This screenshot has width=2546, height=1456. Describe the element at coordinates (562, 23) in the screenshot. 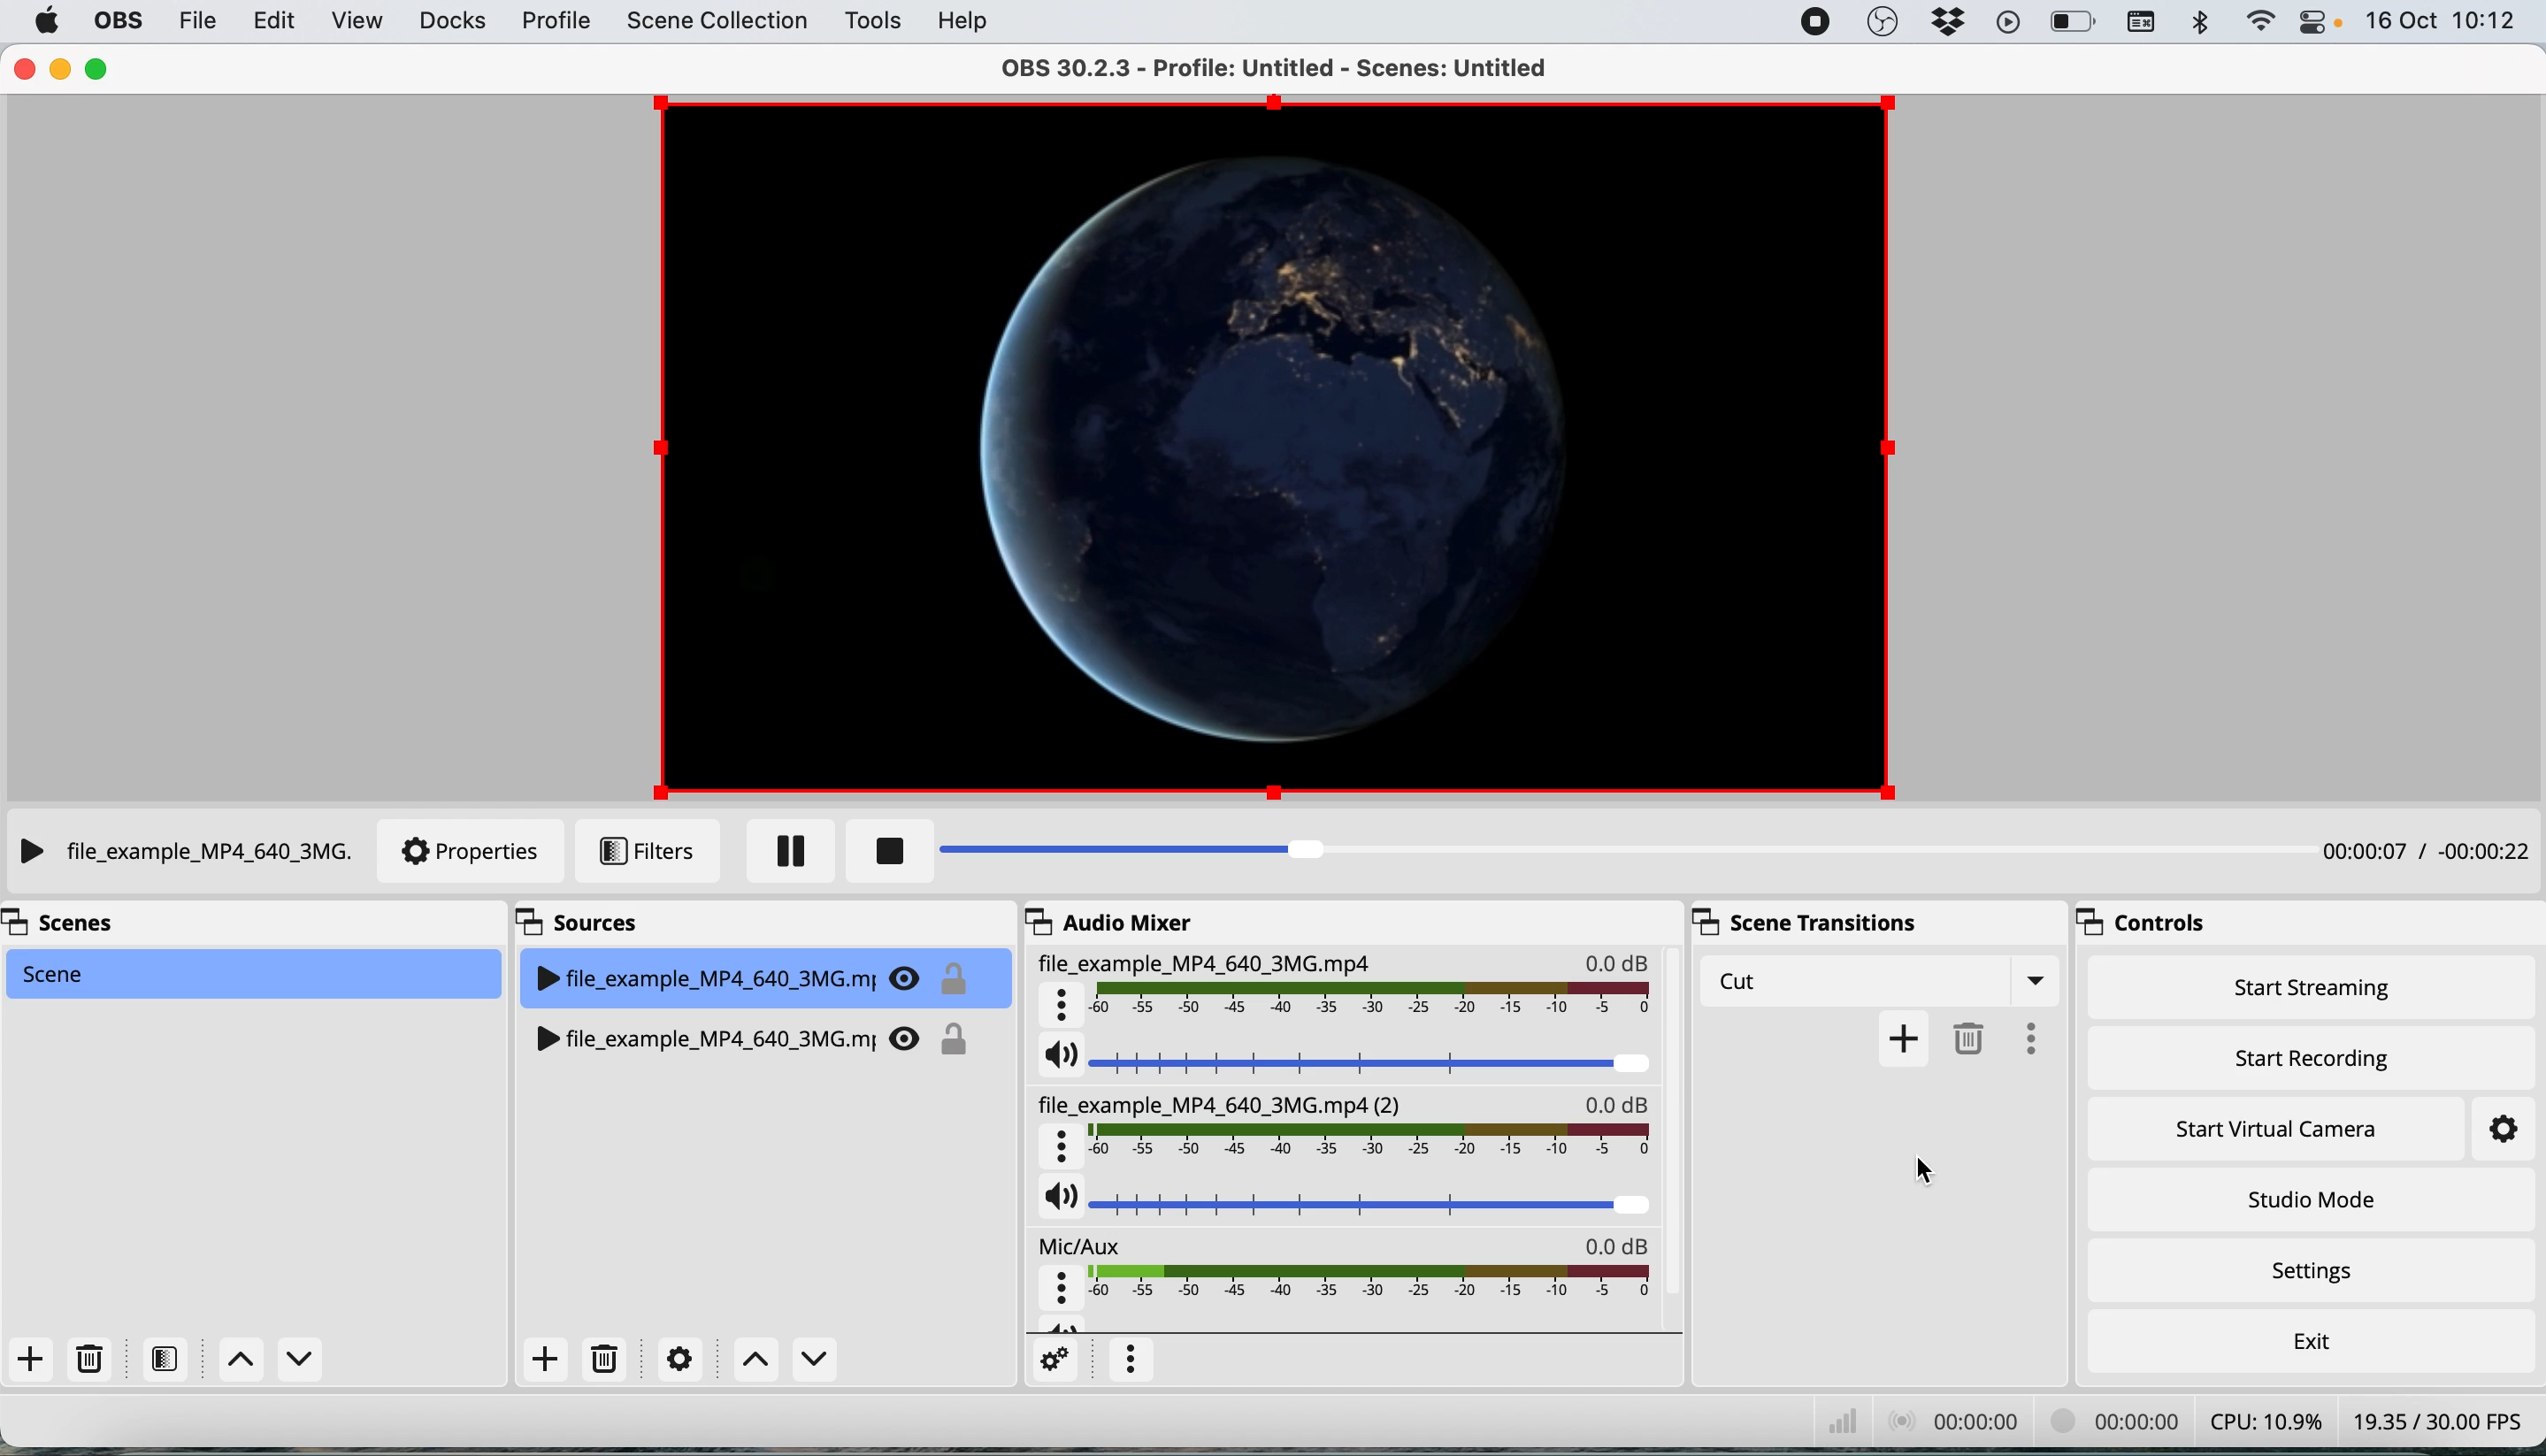

I see `profile` at that location.